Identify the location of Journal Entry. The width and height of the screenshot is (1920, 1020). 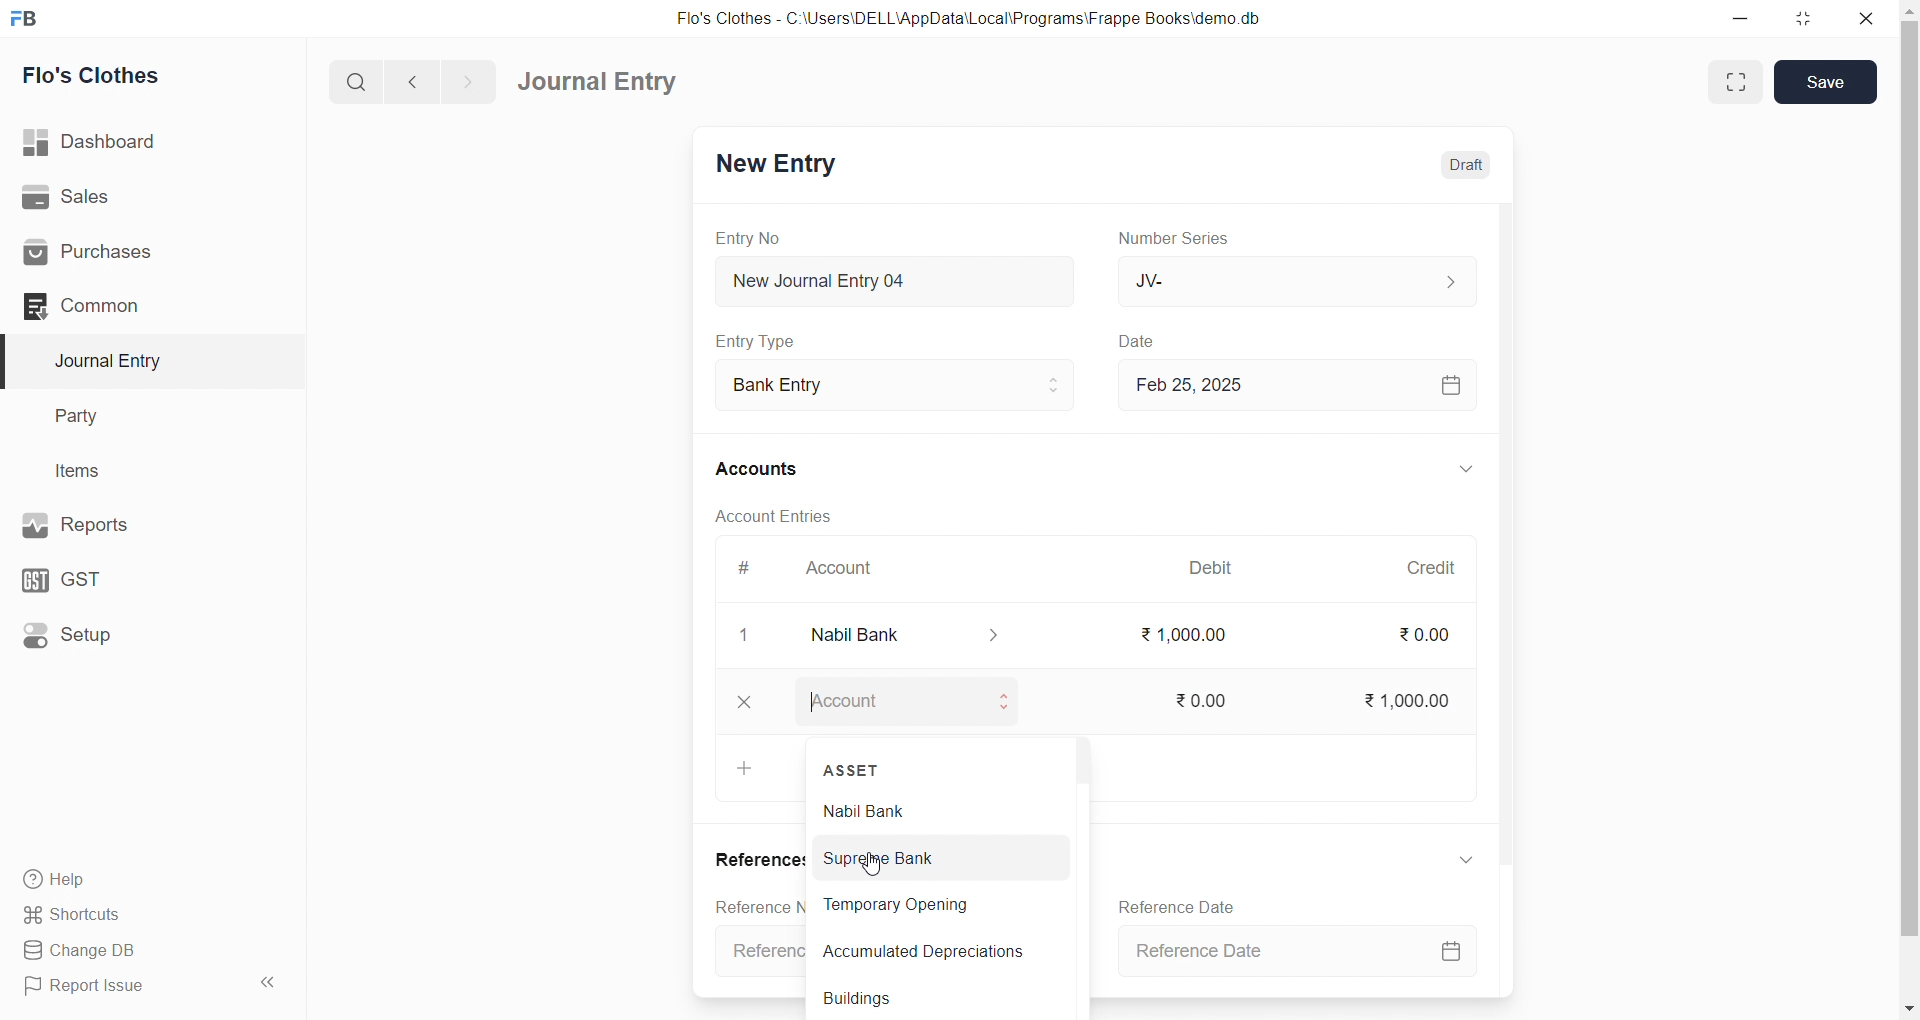
(142, 361).